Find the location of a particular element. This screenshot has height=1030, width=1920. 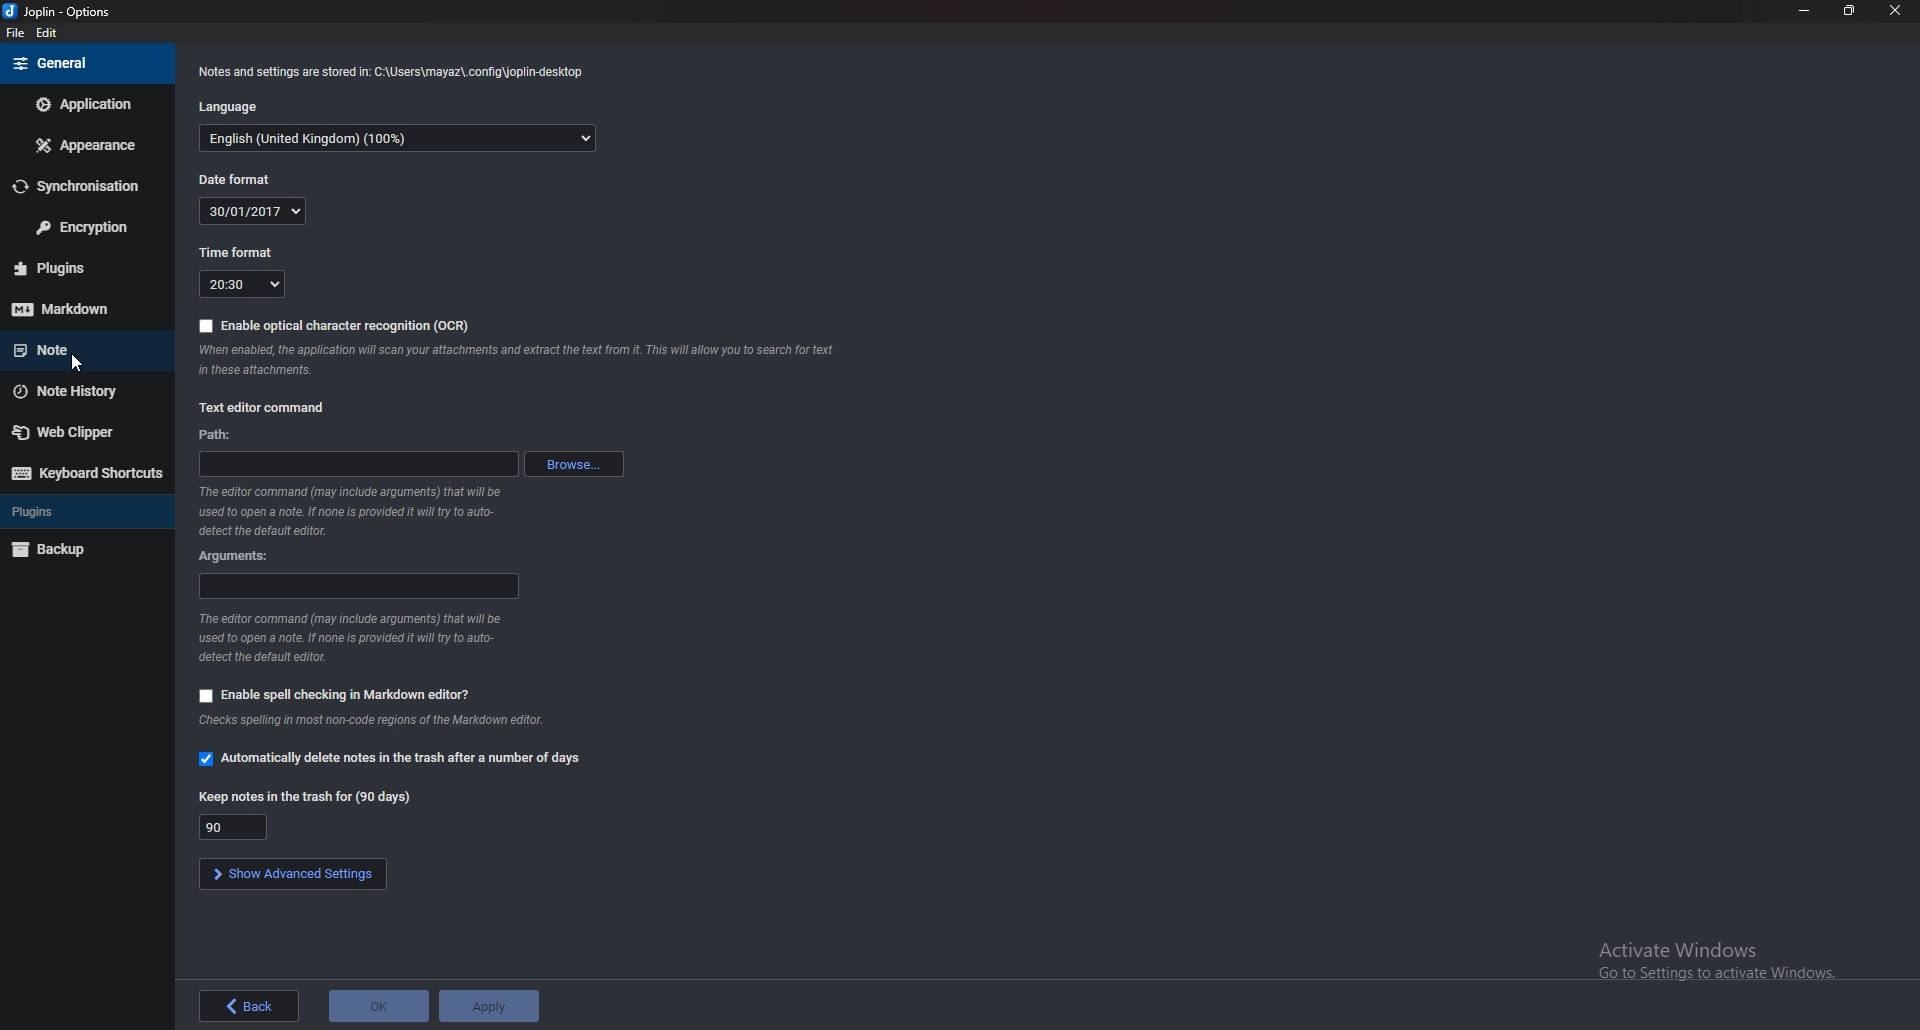

Enable O C R is located at coordinates (336, 324).